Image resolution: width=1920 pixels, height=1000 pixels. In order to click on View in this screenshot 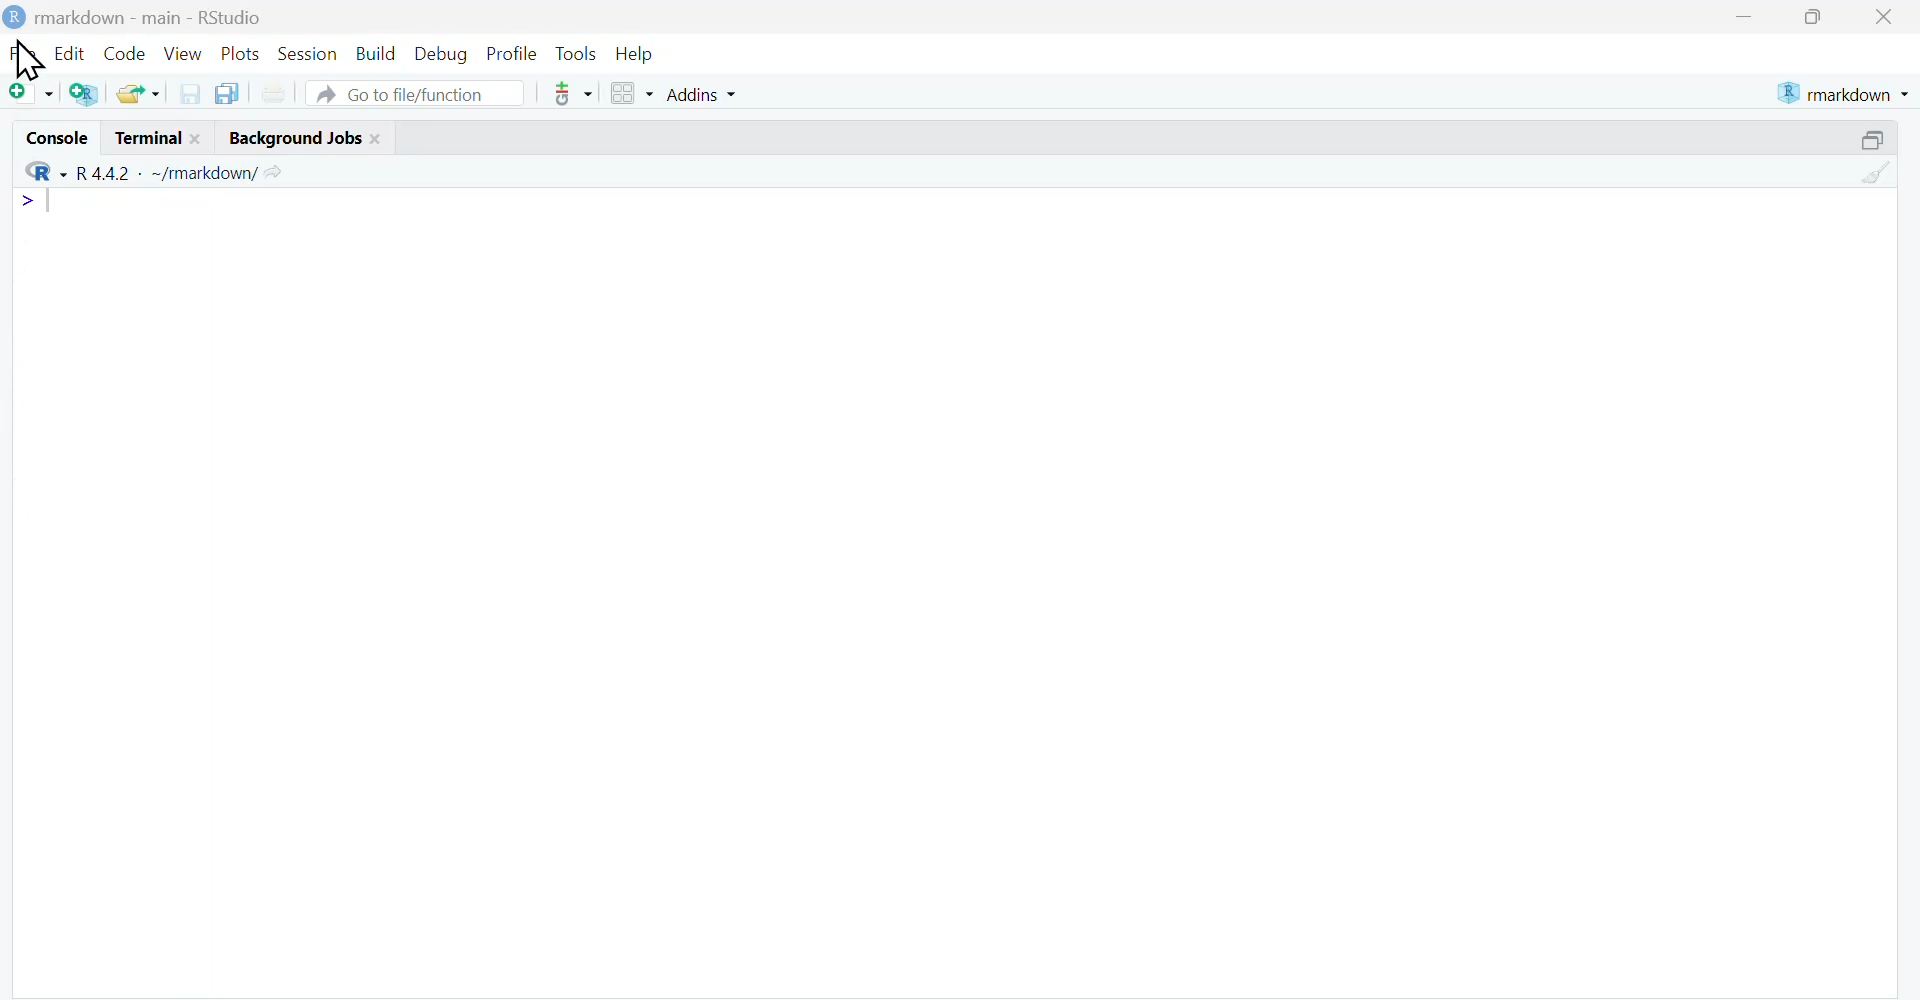, I will do `click(183, 53)`.